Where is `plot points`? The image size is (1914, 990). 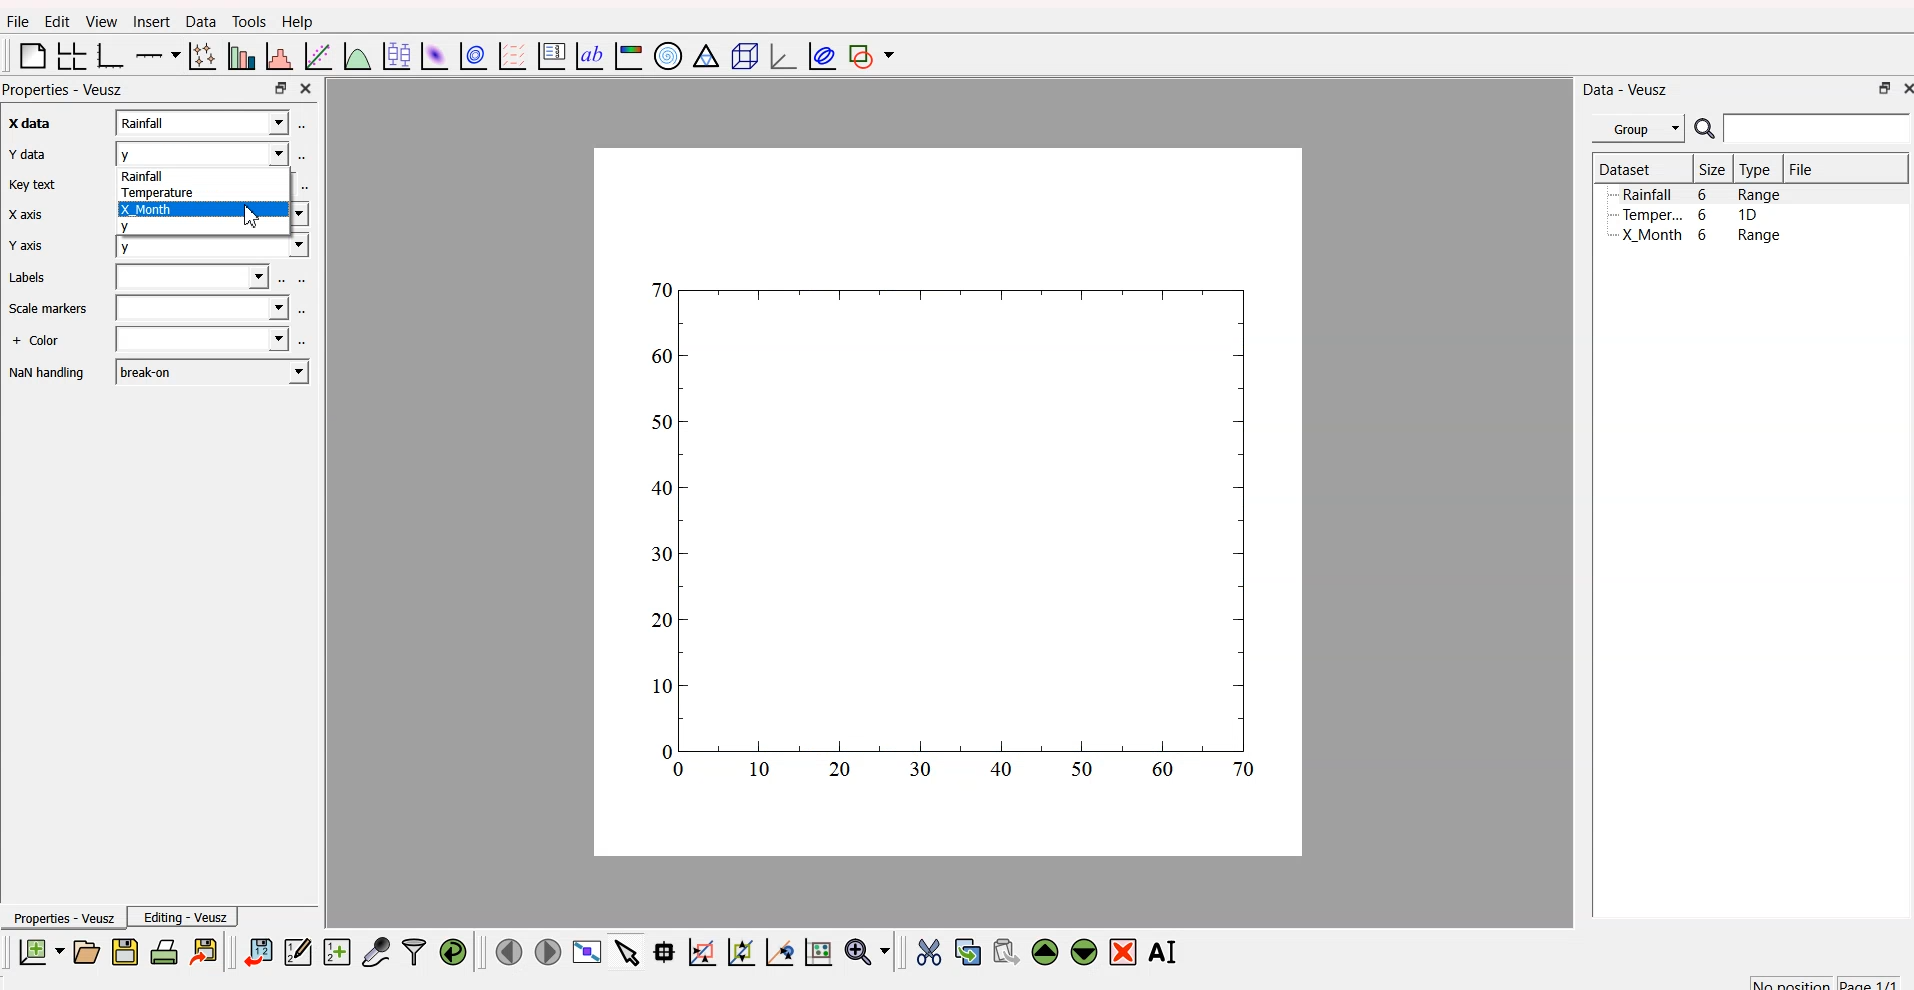
plot points is located at coordinates (200, 56).